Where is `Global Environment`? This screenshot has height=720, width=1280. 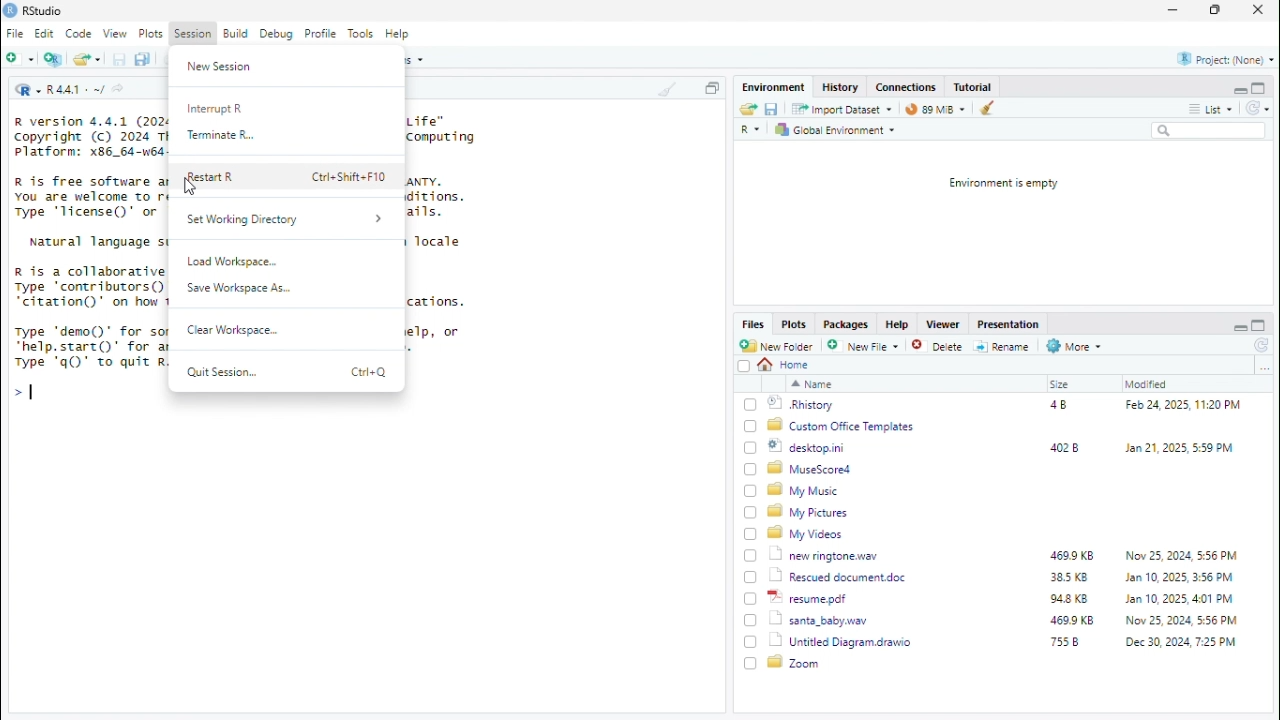
Global Environment is located at coordinates (836, 130).